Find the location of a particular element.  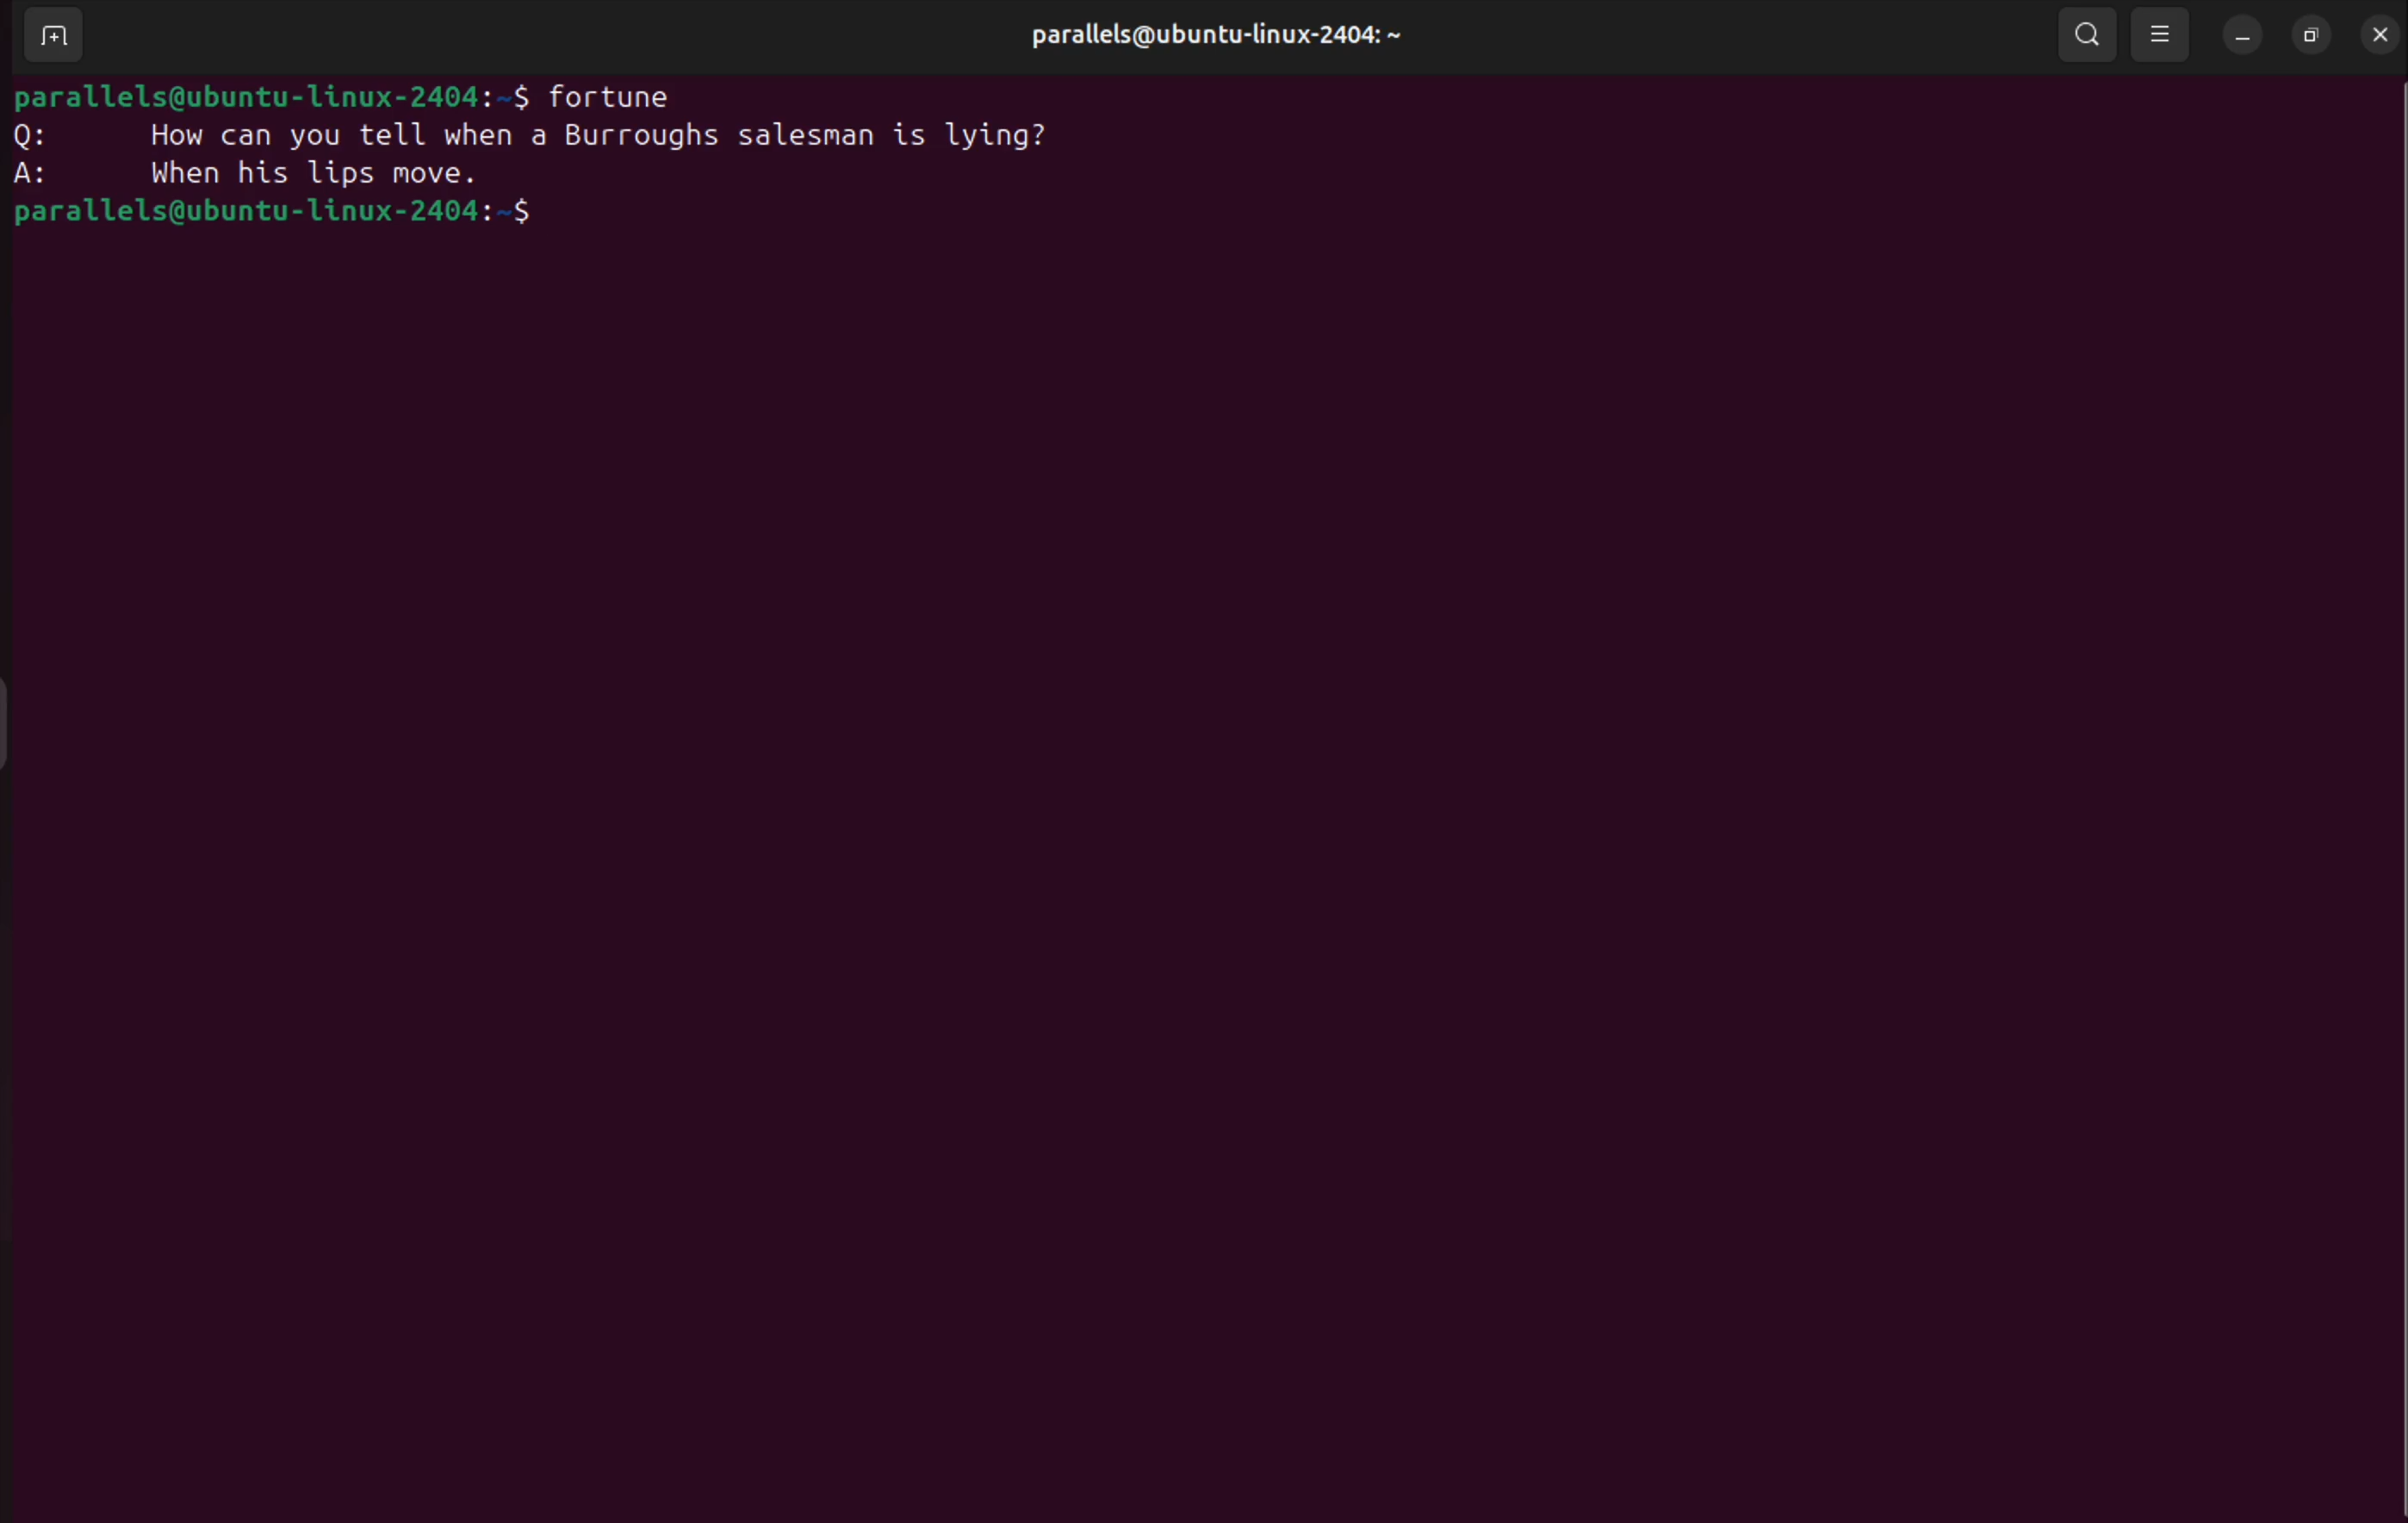

when his hips move is located at coordinates (323, 177).